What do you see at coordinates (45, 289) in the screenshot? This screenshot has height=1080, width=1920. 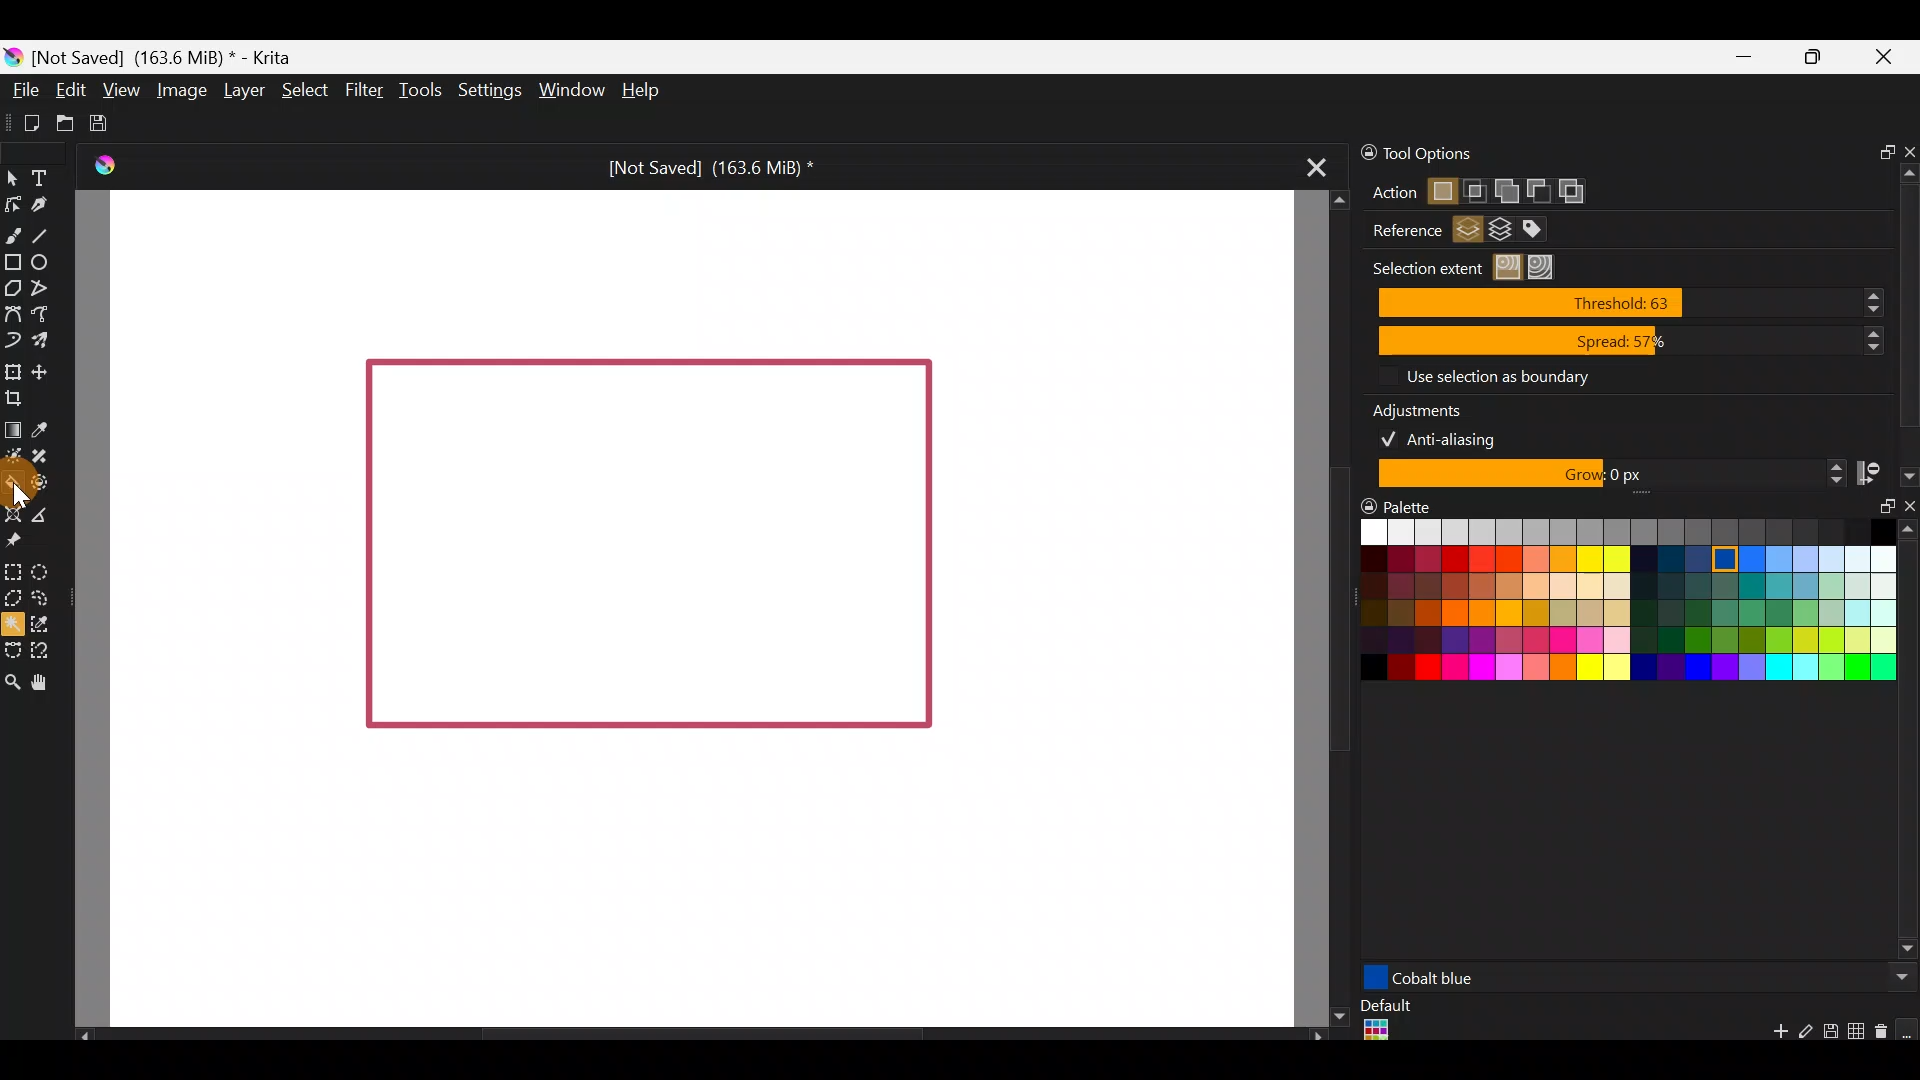 I see `Polyline tool` at bounding box center [45, 289].